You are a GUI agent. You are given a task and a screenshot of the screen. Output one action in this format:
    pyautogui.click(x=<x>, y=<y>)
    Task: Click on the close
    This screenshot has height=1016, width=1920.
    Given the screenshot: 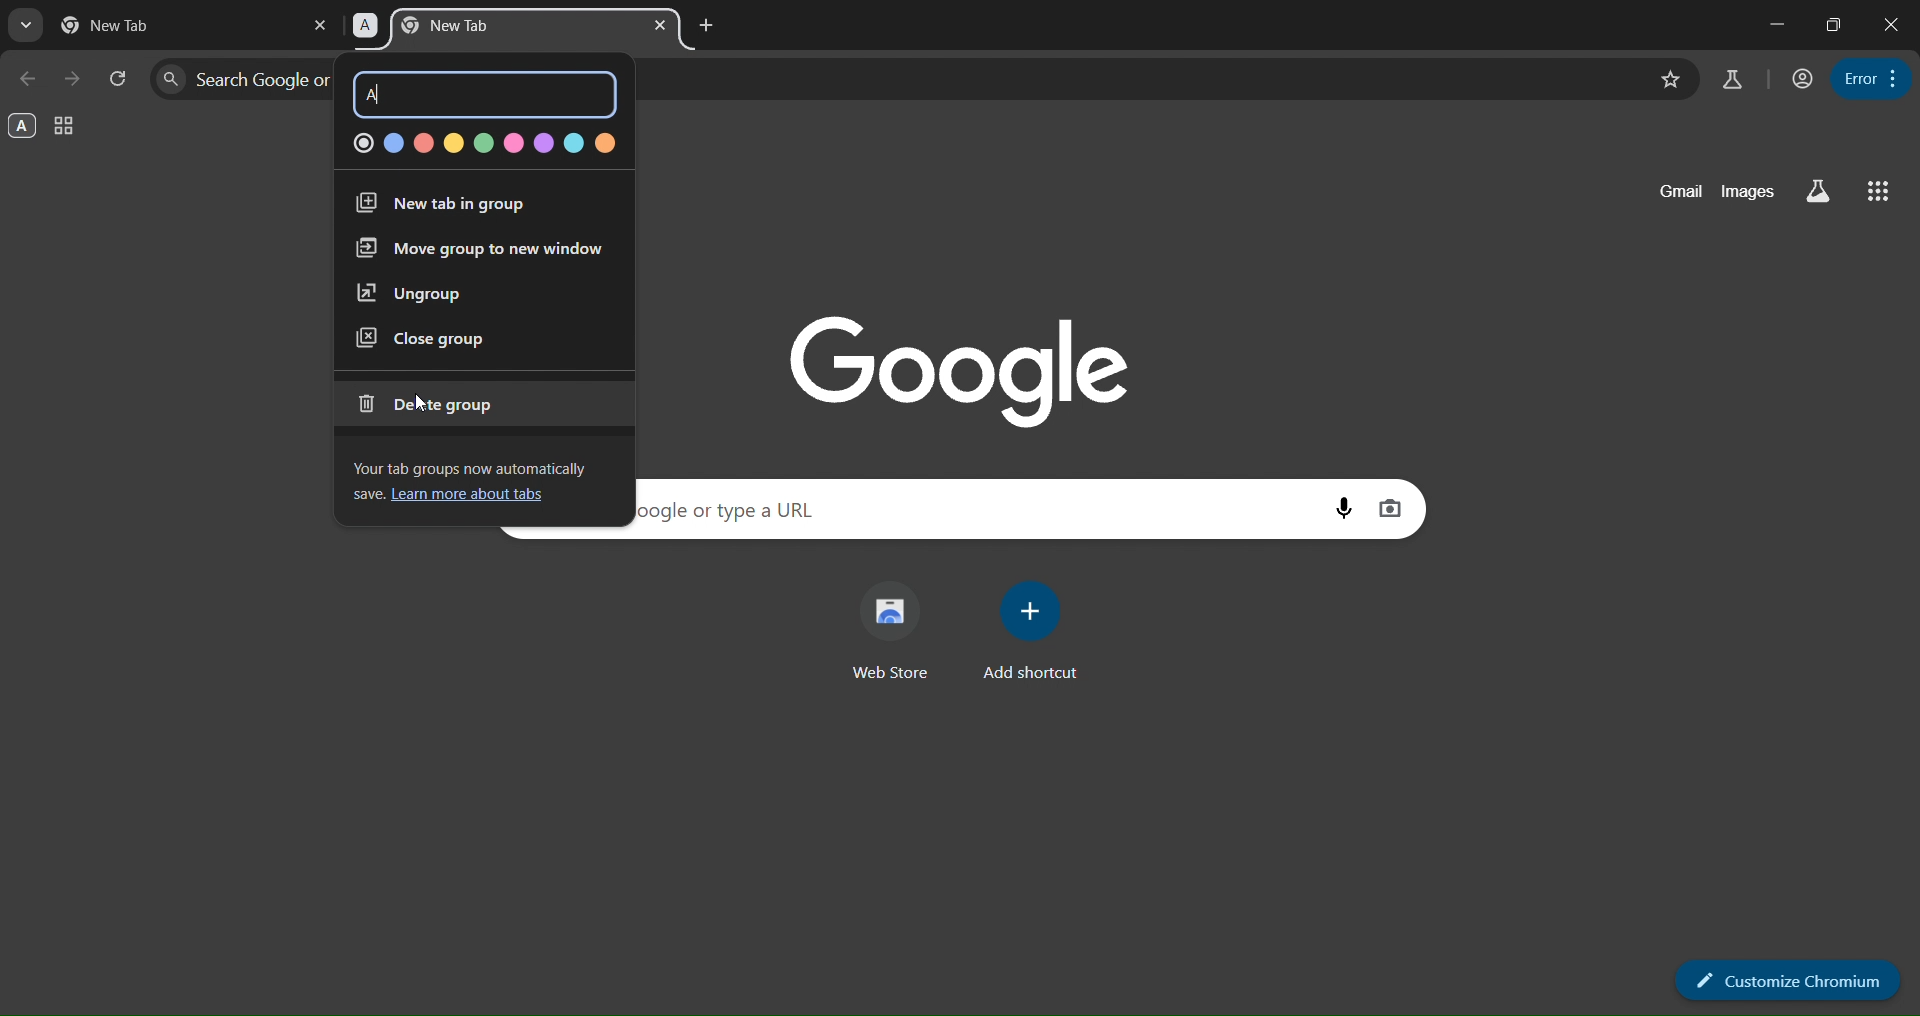 What is the action you would take?
    pyautogui.click(x=1892, y=22)
    